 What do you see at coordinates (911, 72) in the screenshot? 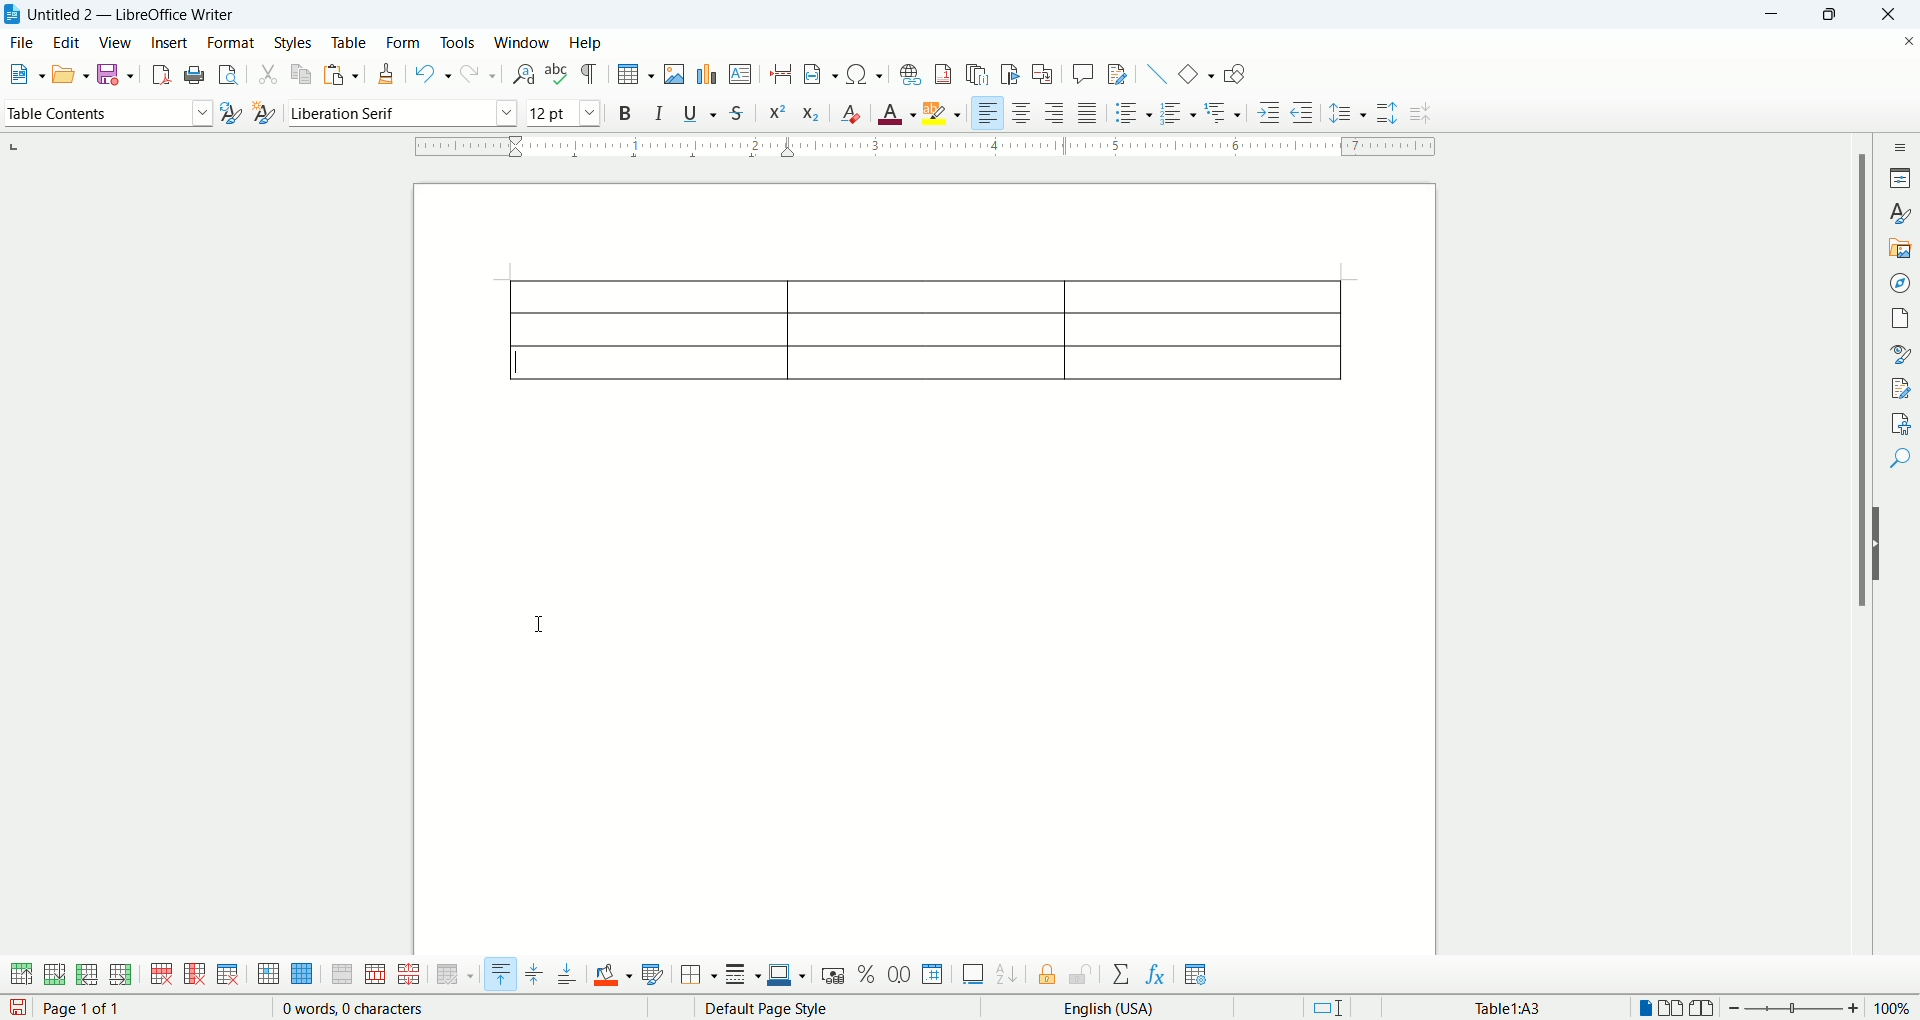
I see `insert hyperlink` at bounding box center [911, 72].